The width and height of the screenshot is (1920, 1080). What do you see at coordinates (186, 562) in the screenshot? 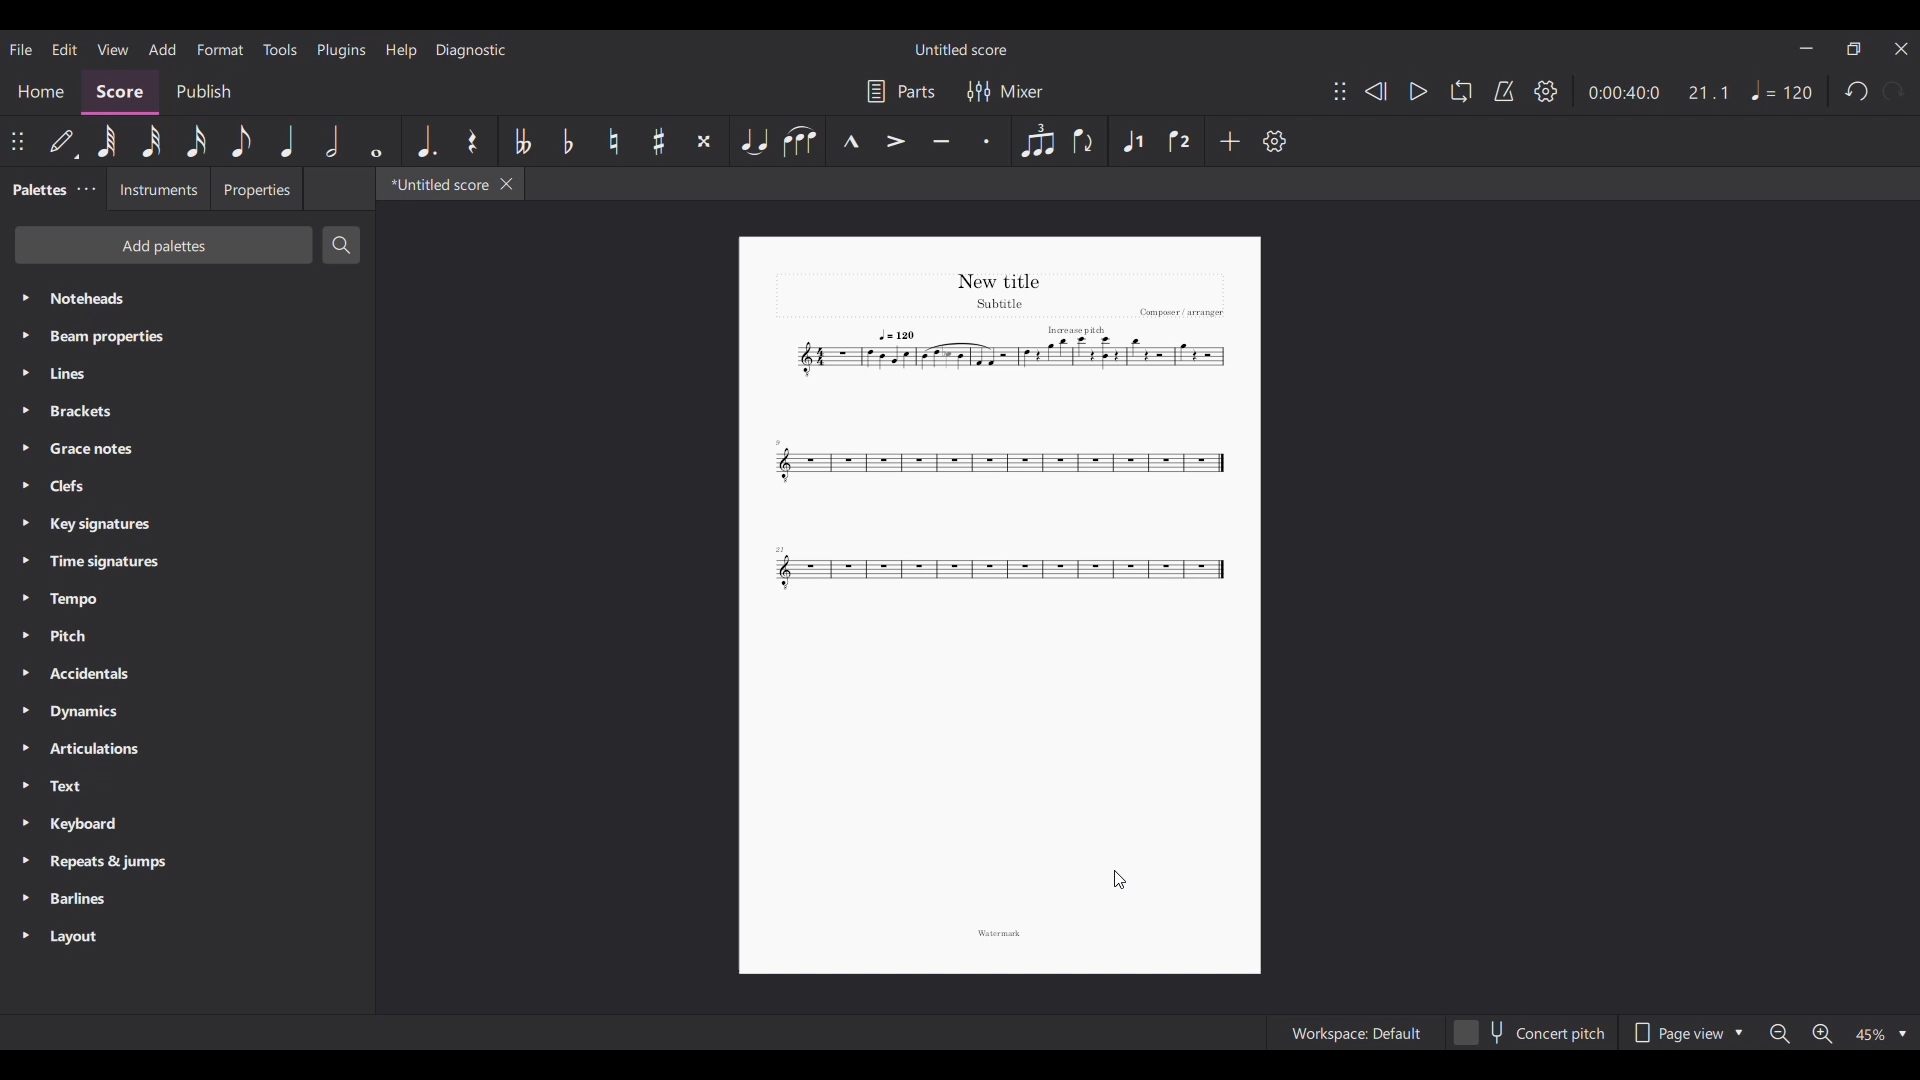
I see `Time signatures` at bounding box center [186, 562].